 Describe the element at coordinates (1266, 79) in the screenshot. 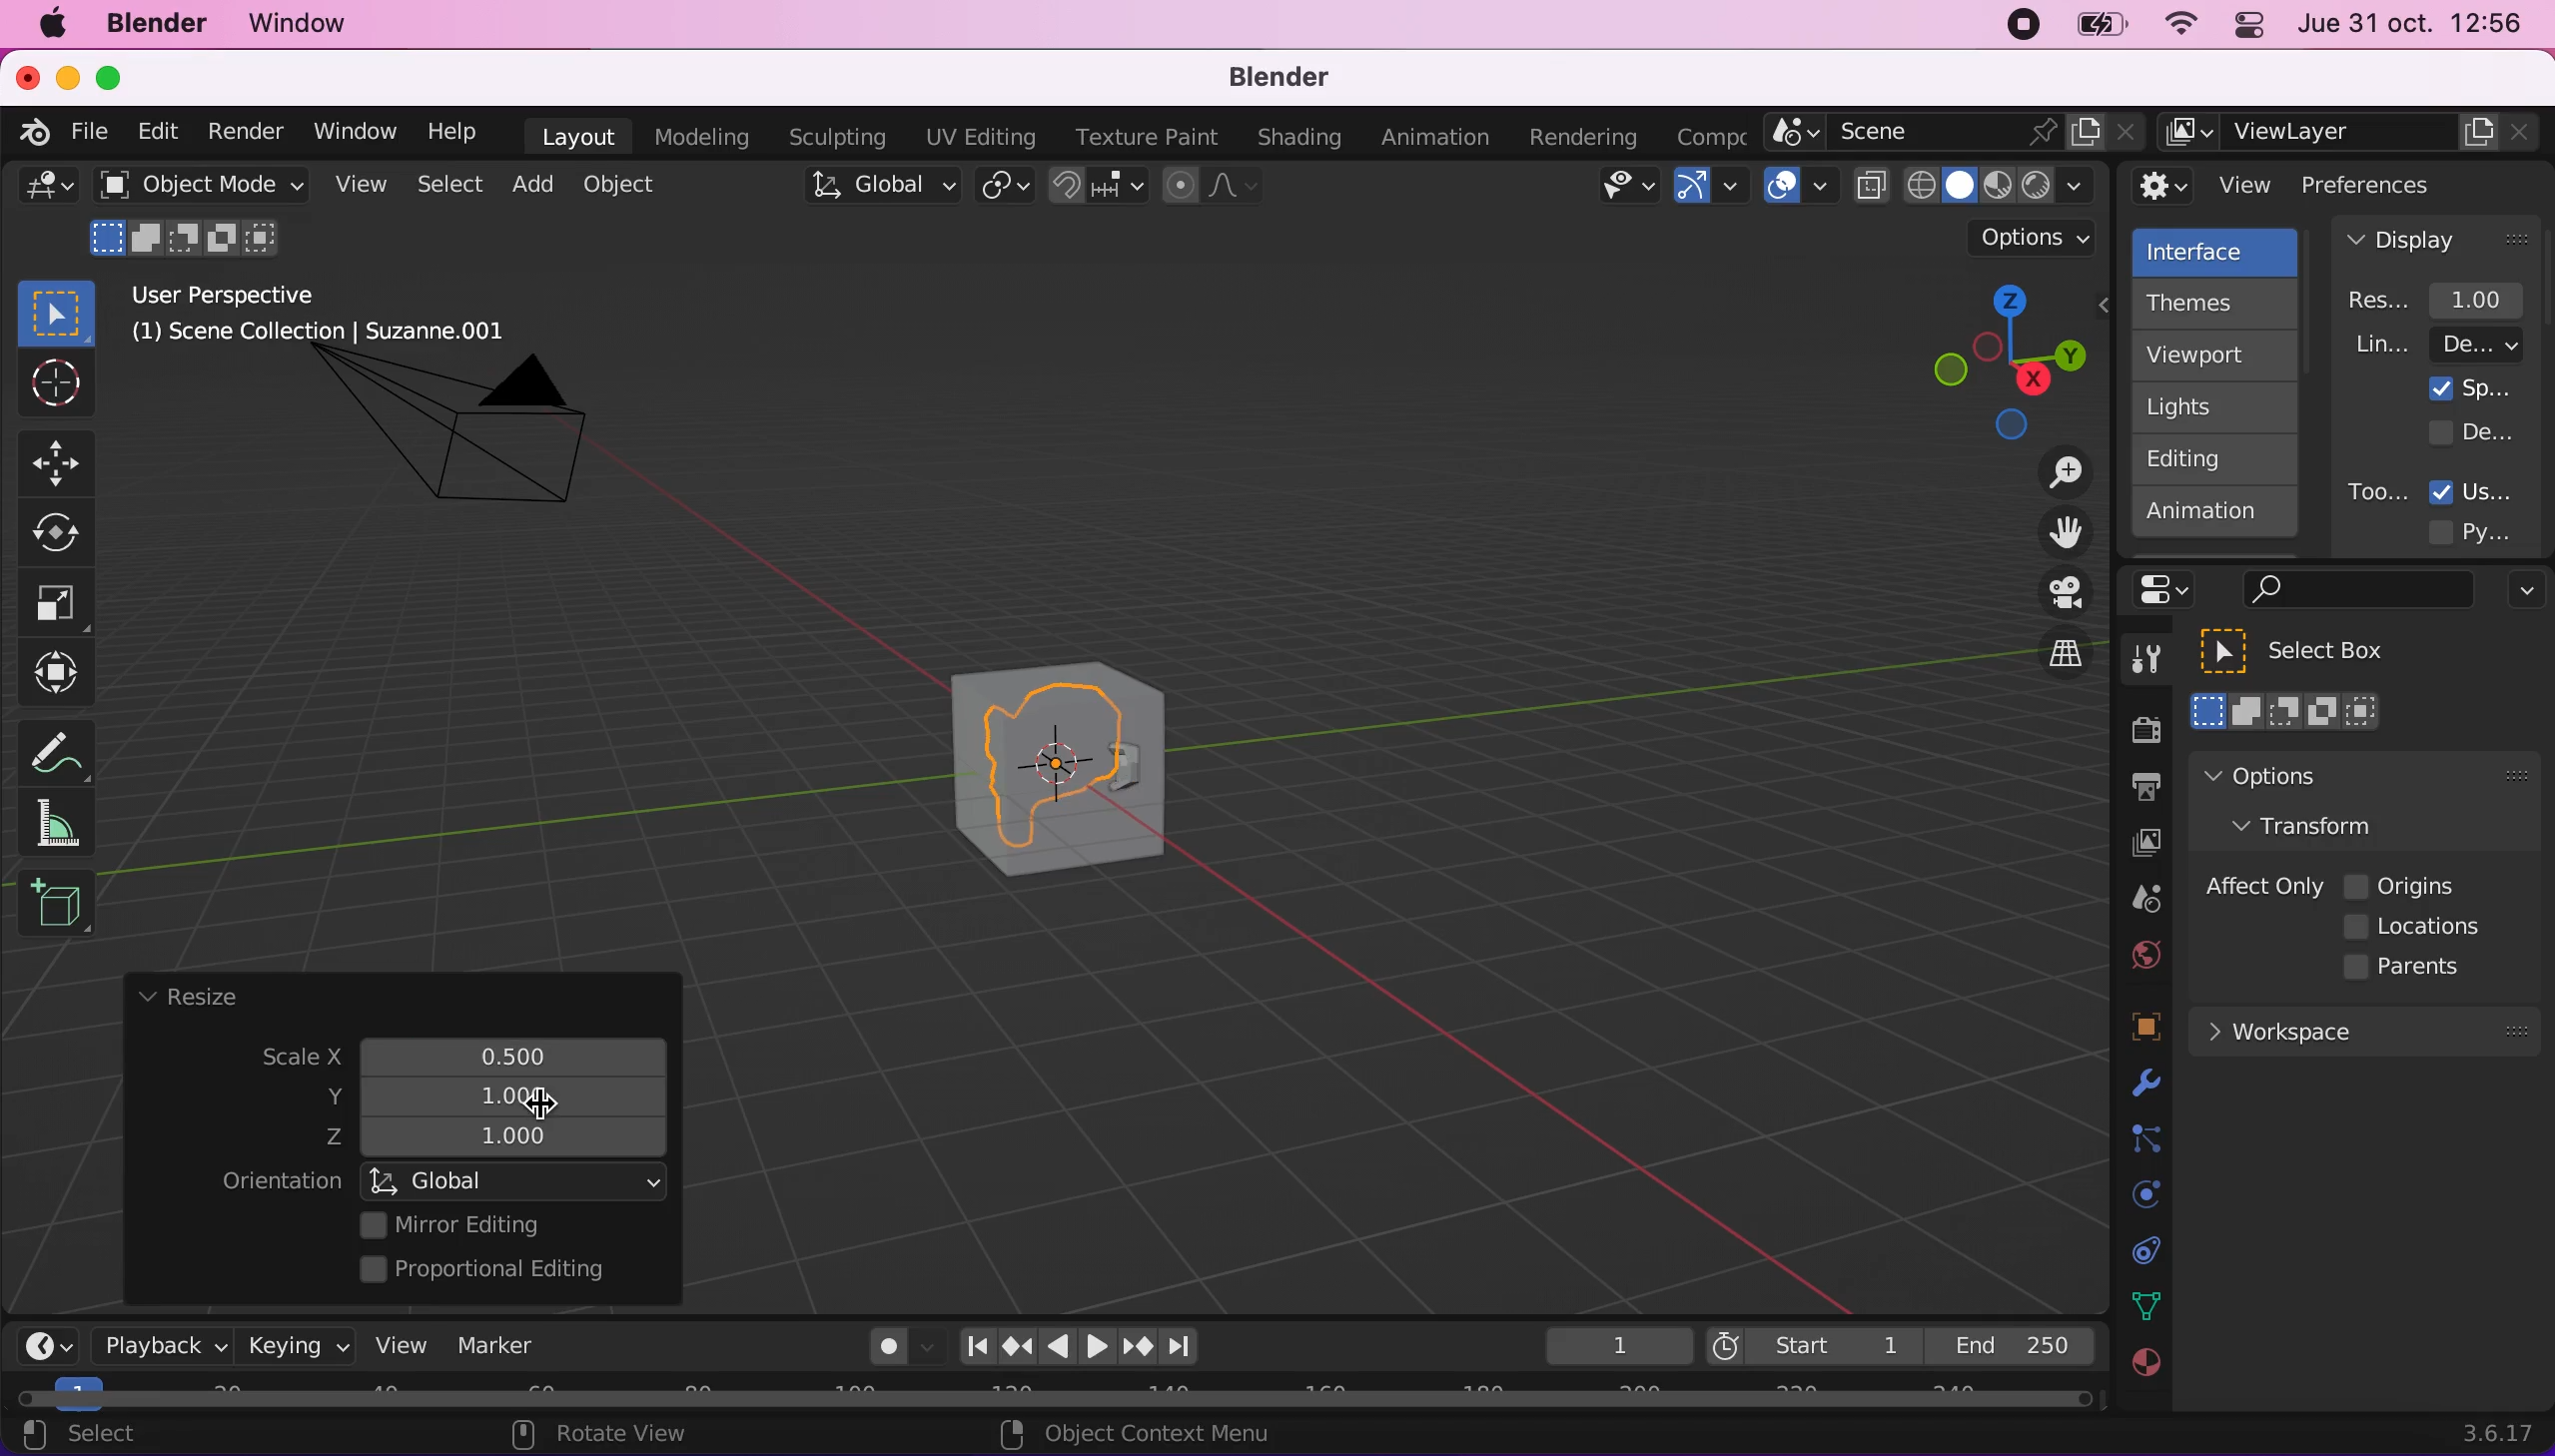

I see `blender` at that location.